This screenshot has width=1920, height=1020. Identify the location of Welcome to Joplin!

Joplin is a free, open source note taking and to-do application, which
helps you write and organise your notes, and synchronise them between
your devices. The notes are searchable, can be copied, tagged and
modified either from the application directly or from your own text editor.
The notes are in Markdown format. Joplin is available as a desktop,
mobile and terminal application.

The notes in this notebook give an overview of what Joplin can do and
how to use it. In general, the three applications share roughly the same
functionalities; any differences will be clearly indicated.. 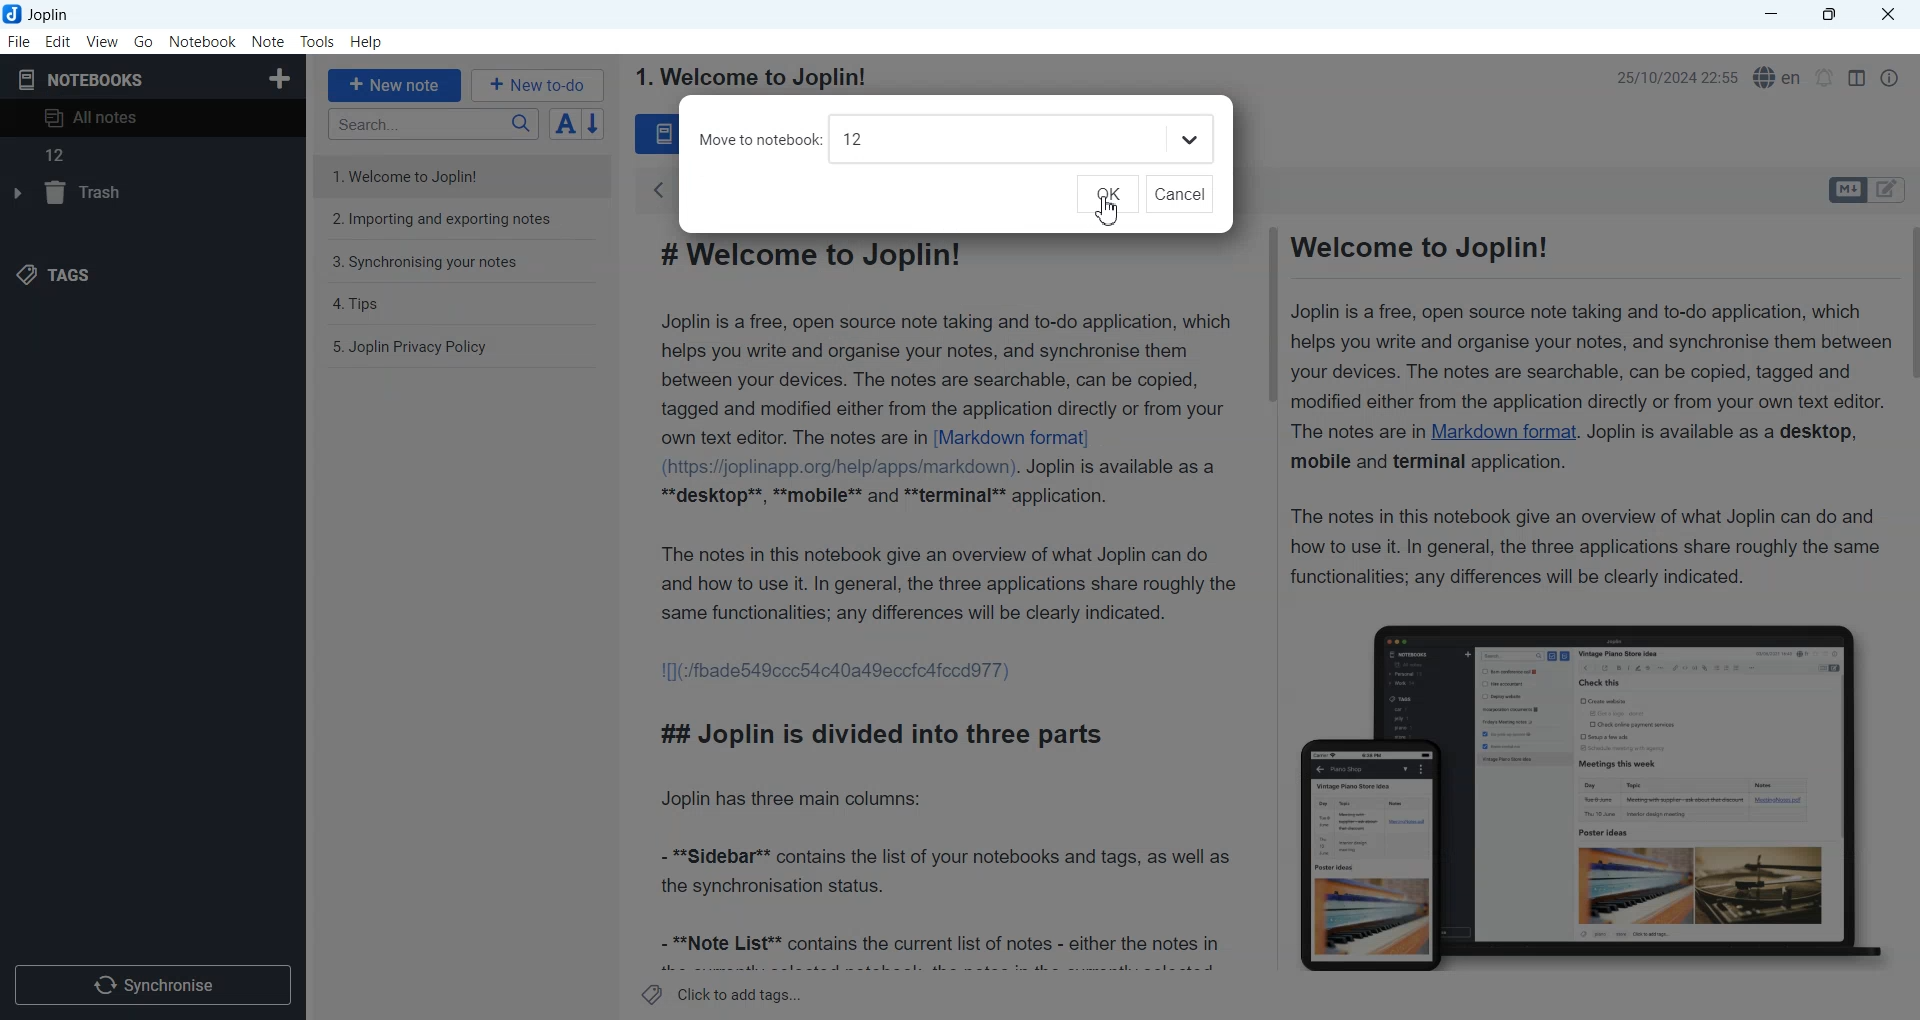
(1583, 409).